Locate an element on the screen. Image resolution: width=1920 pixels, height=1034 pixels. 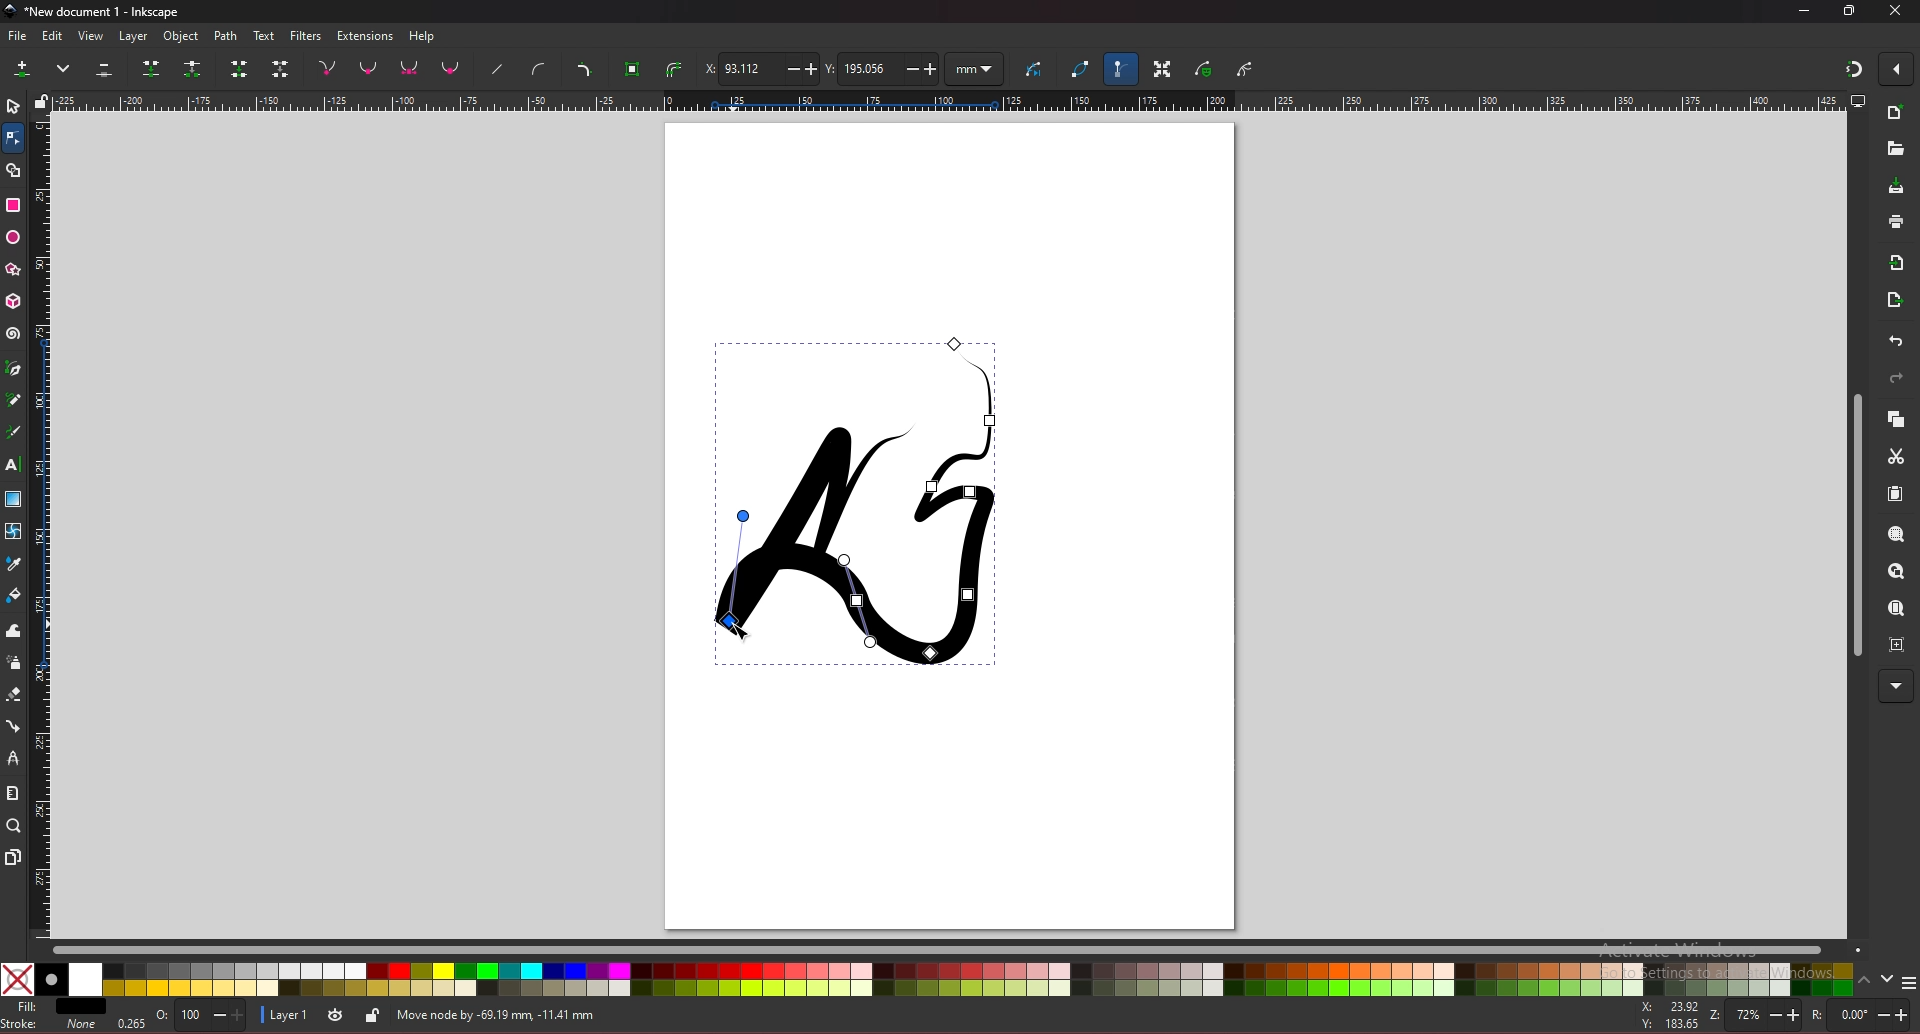
x and y coordinates is located at coordinates (1665, 1015).